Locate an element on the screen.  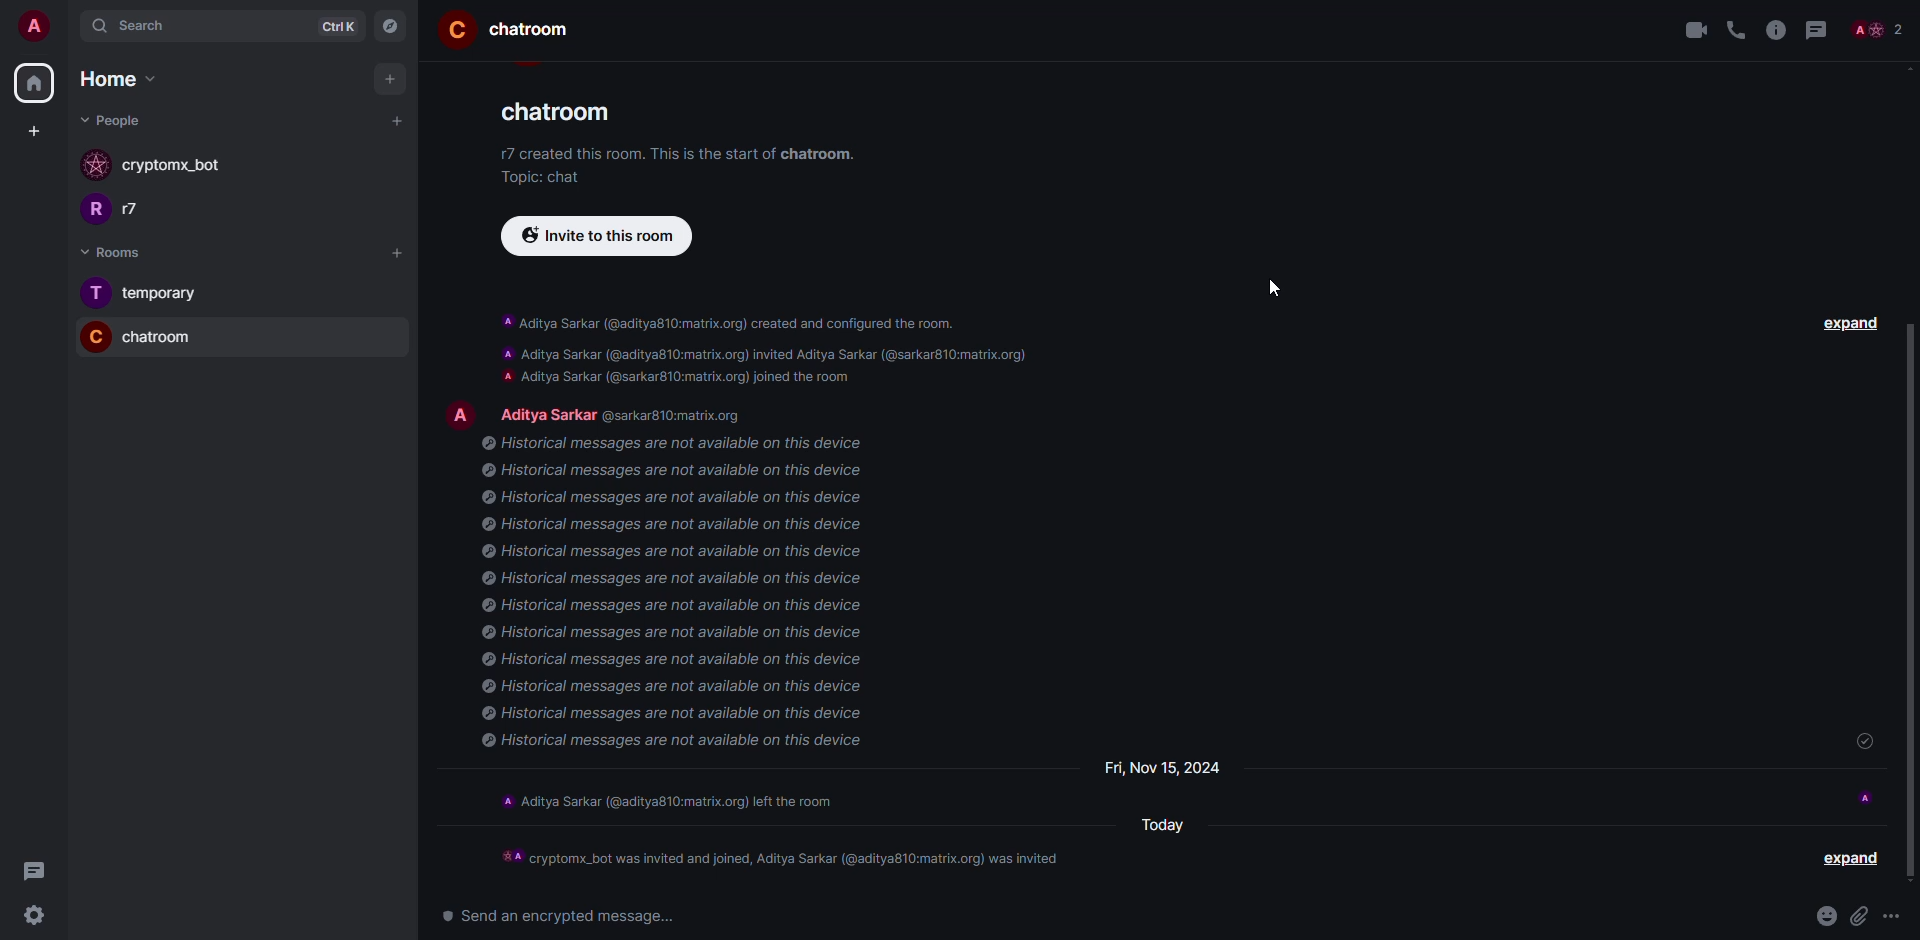
people is located at coordinates (114, 120).